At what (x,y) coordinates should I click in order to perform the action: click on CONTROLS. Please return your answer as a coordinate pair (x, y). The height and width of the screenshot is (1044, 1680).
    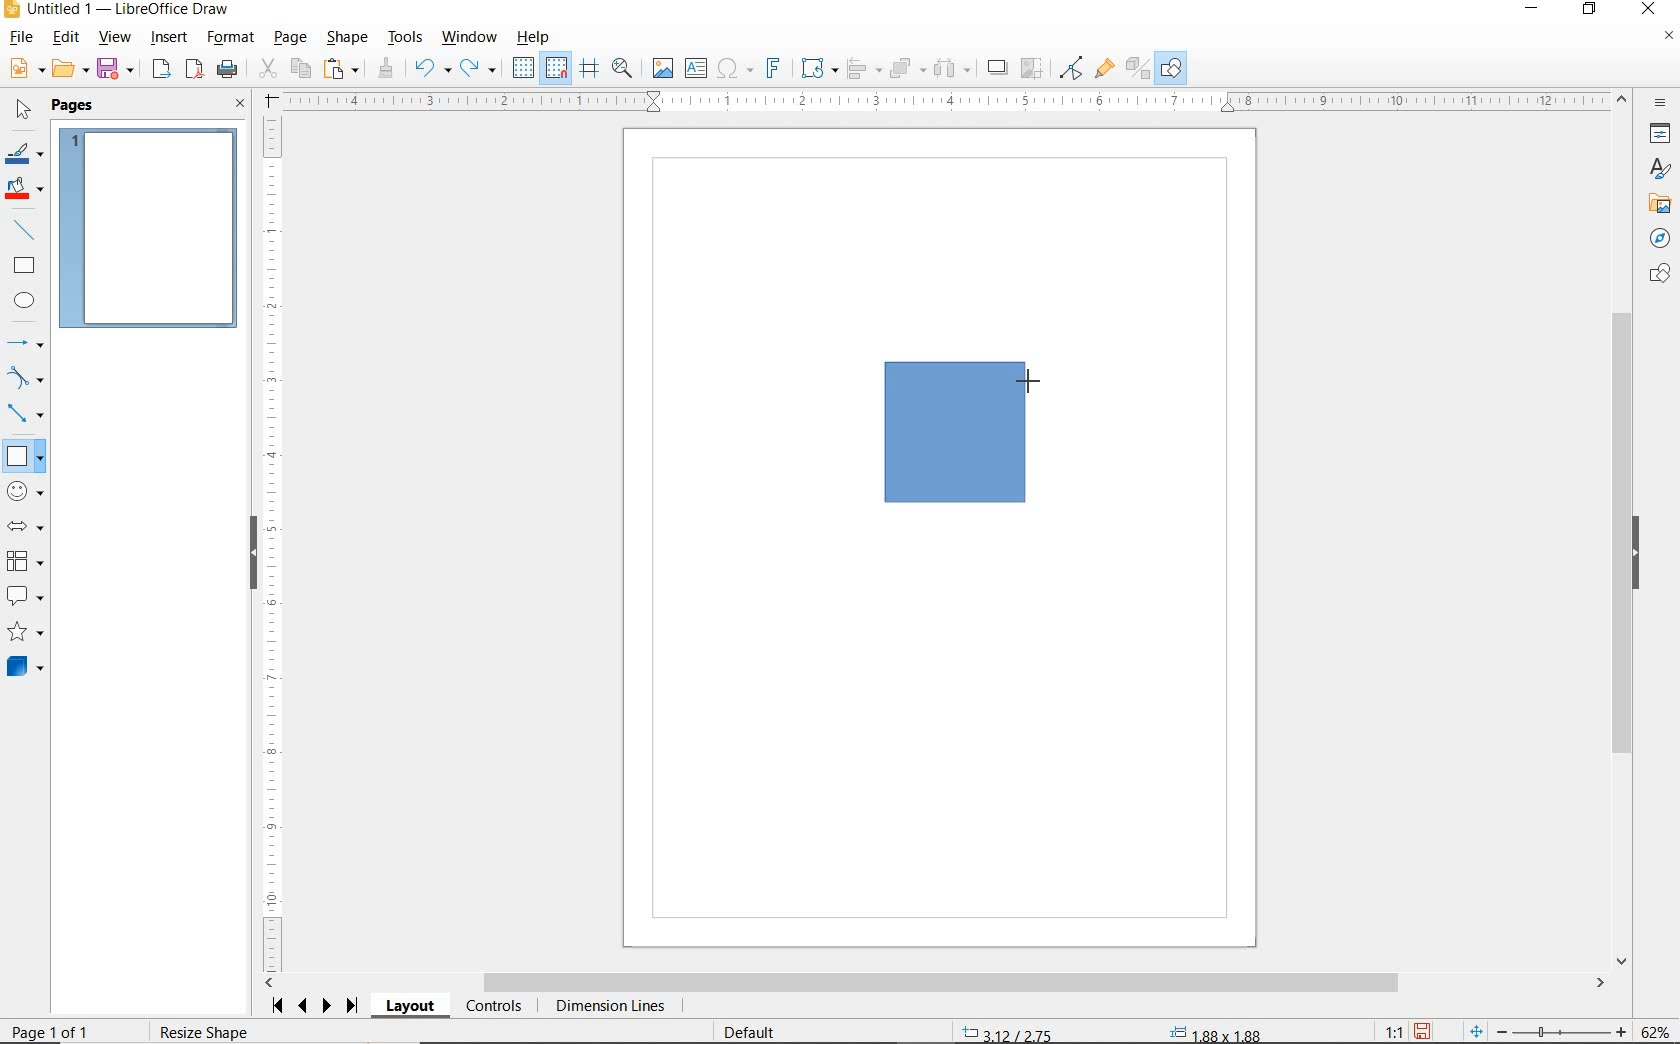
    Looking at the image, I should click on (493, 1007).